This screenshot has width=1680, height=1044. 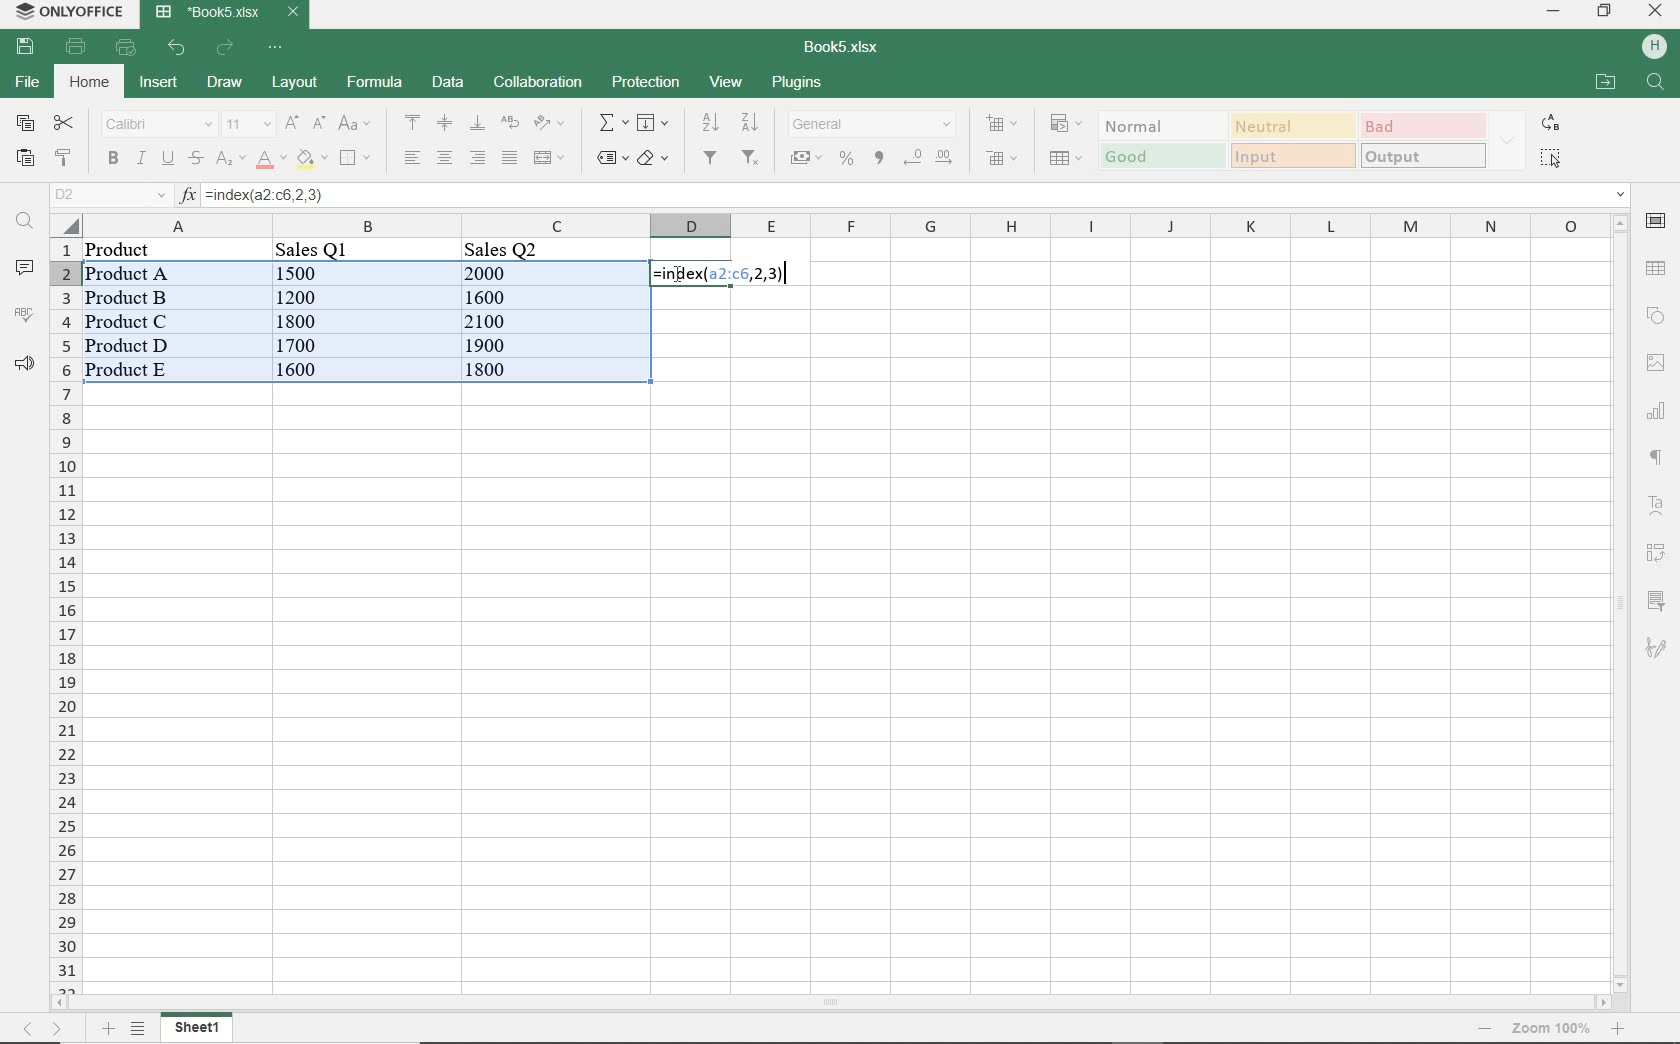 What do you see at coordinates (831, 1003) in the screenshot?
I see `scrollbar` at bounding box center [831, 1003].